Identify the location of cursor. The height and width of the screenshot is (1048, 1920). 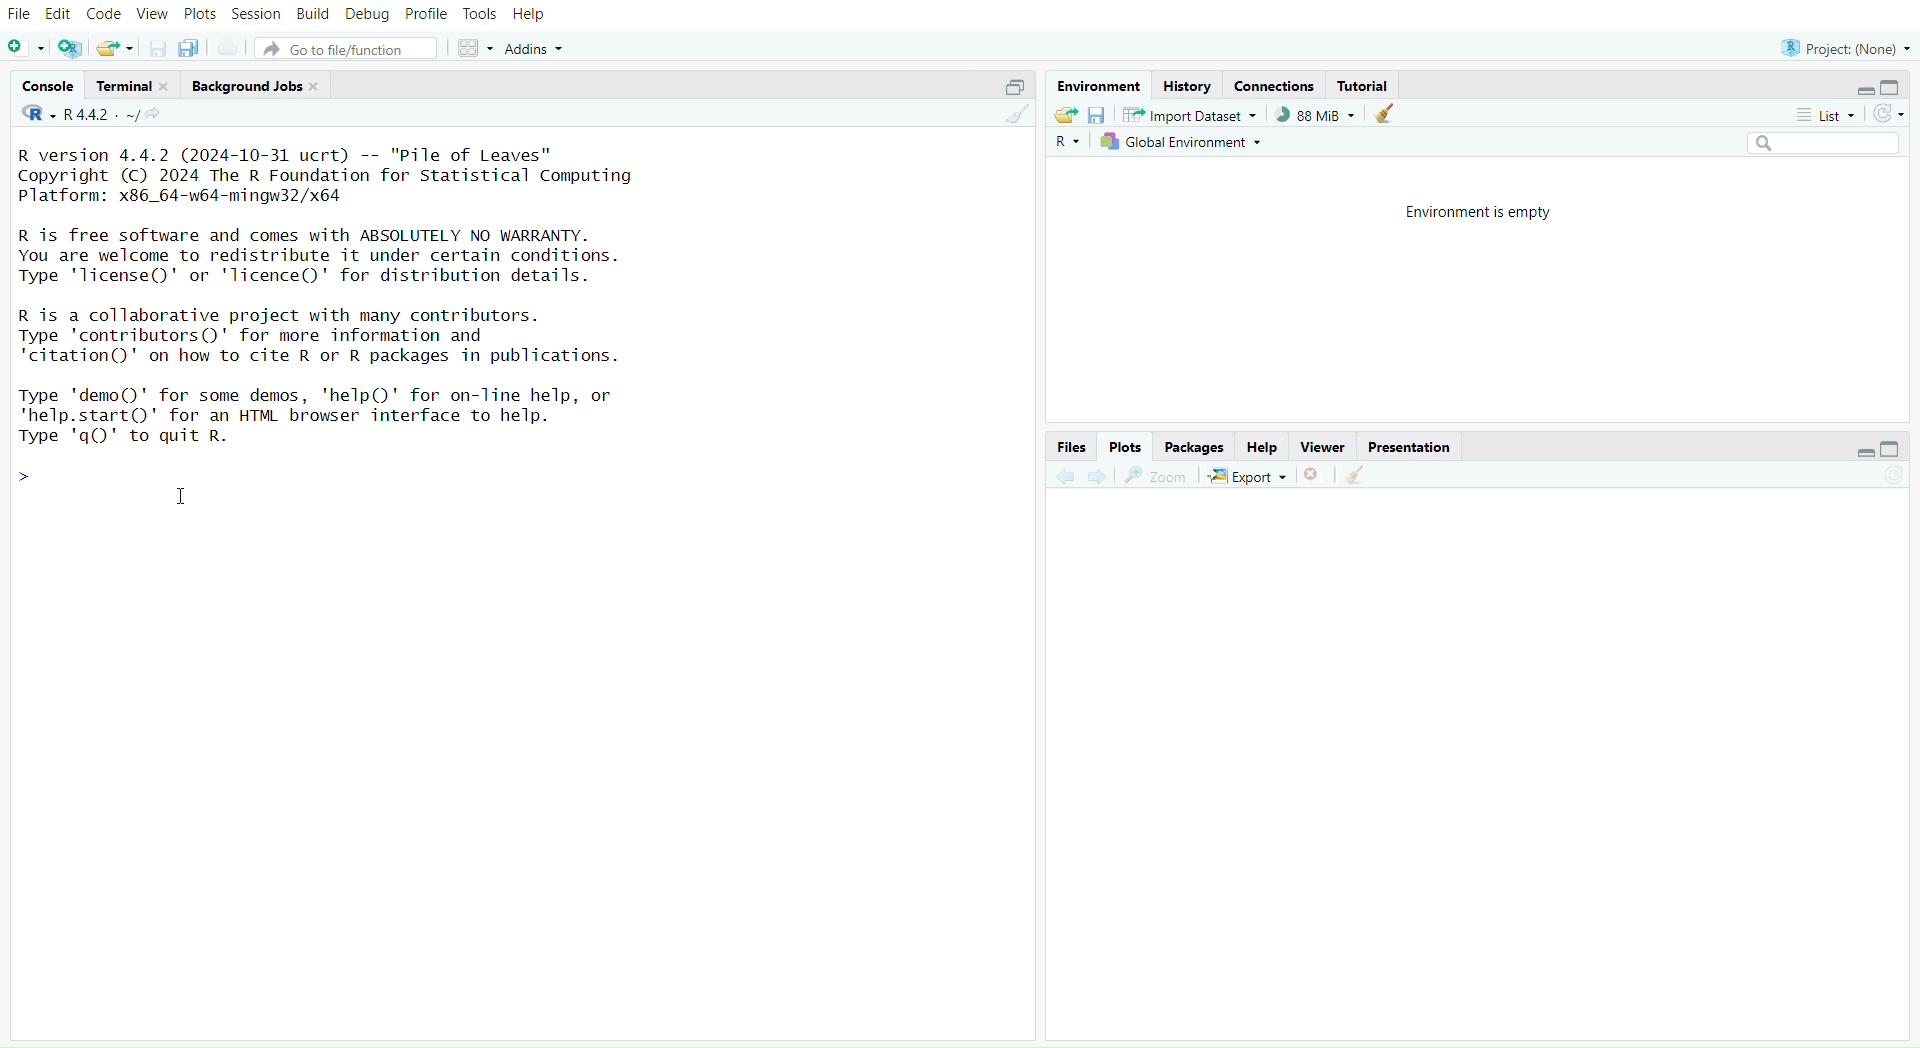
(185, 499).